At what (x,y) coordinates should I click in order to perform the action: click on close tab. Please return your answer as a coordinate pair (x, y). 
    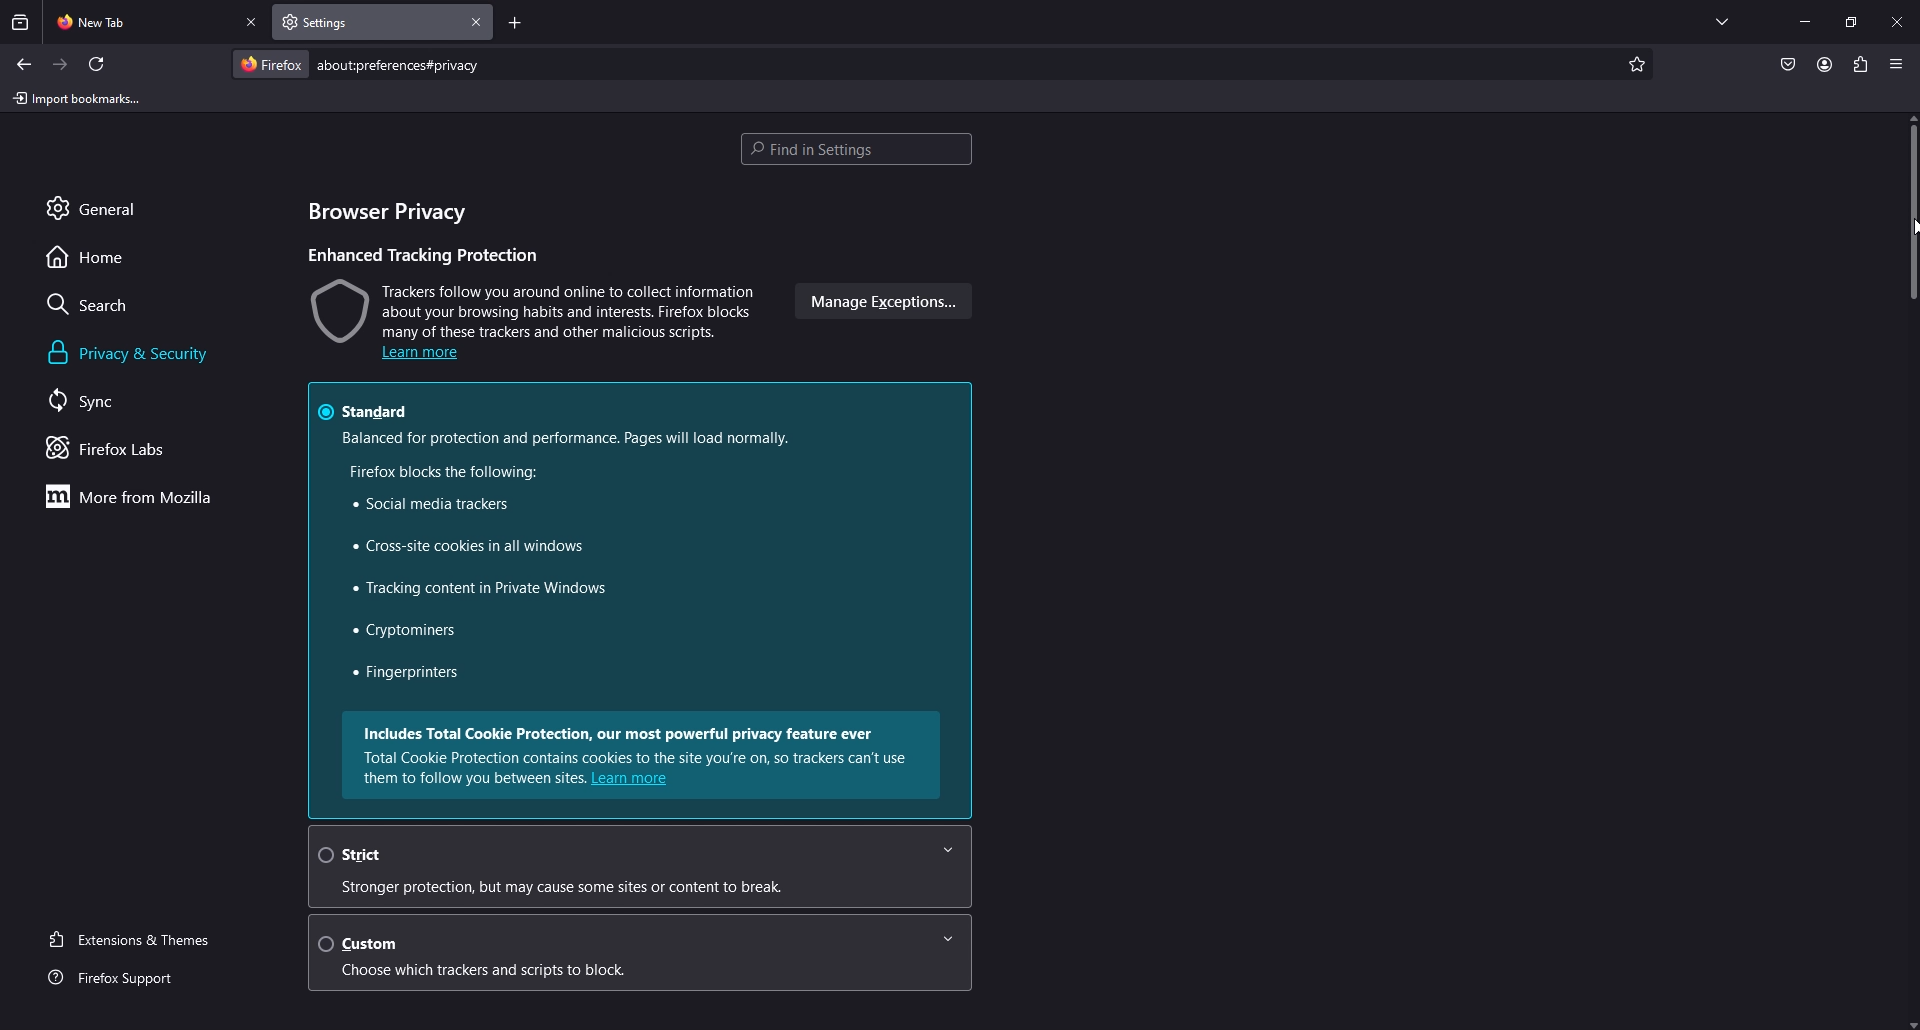
    Looking at the image, I should click on (253, 23).